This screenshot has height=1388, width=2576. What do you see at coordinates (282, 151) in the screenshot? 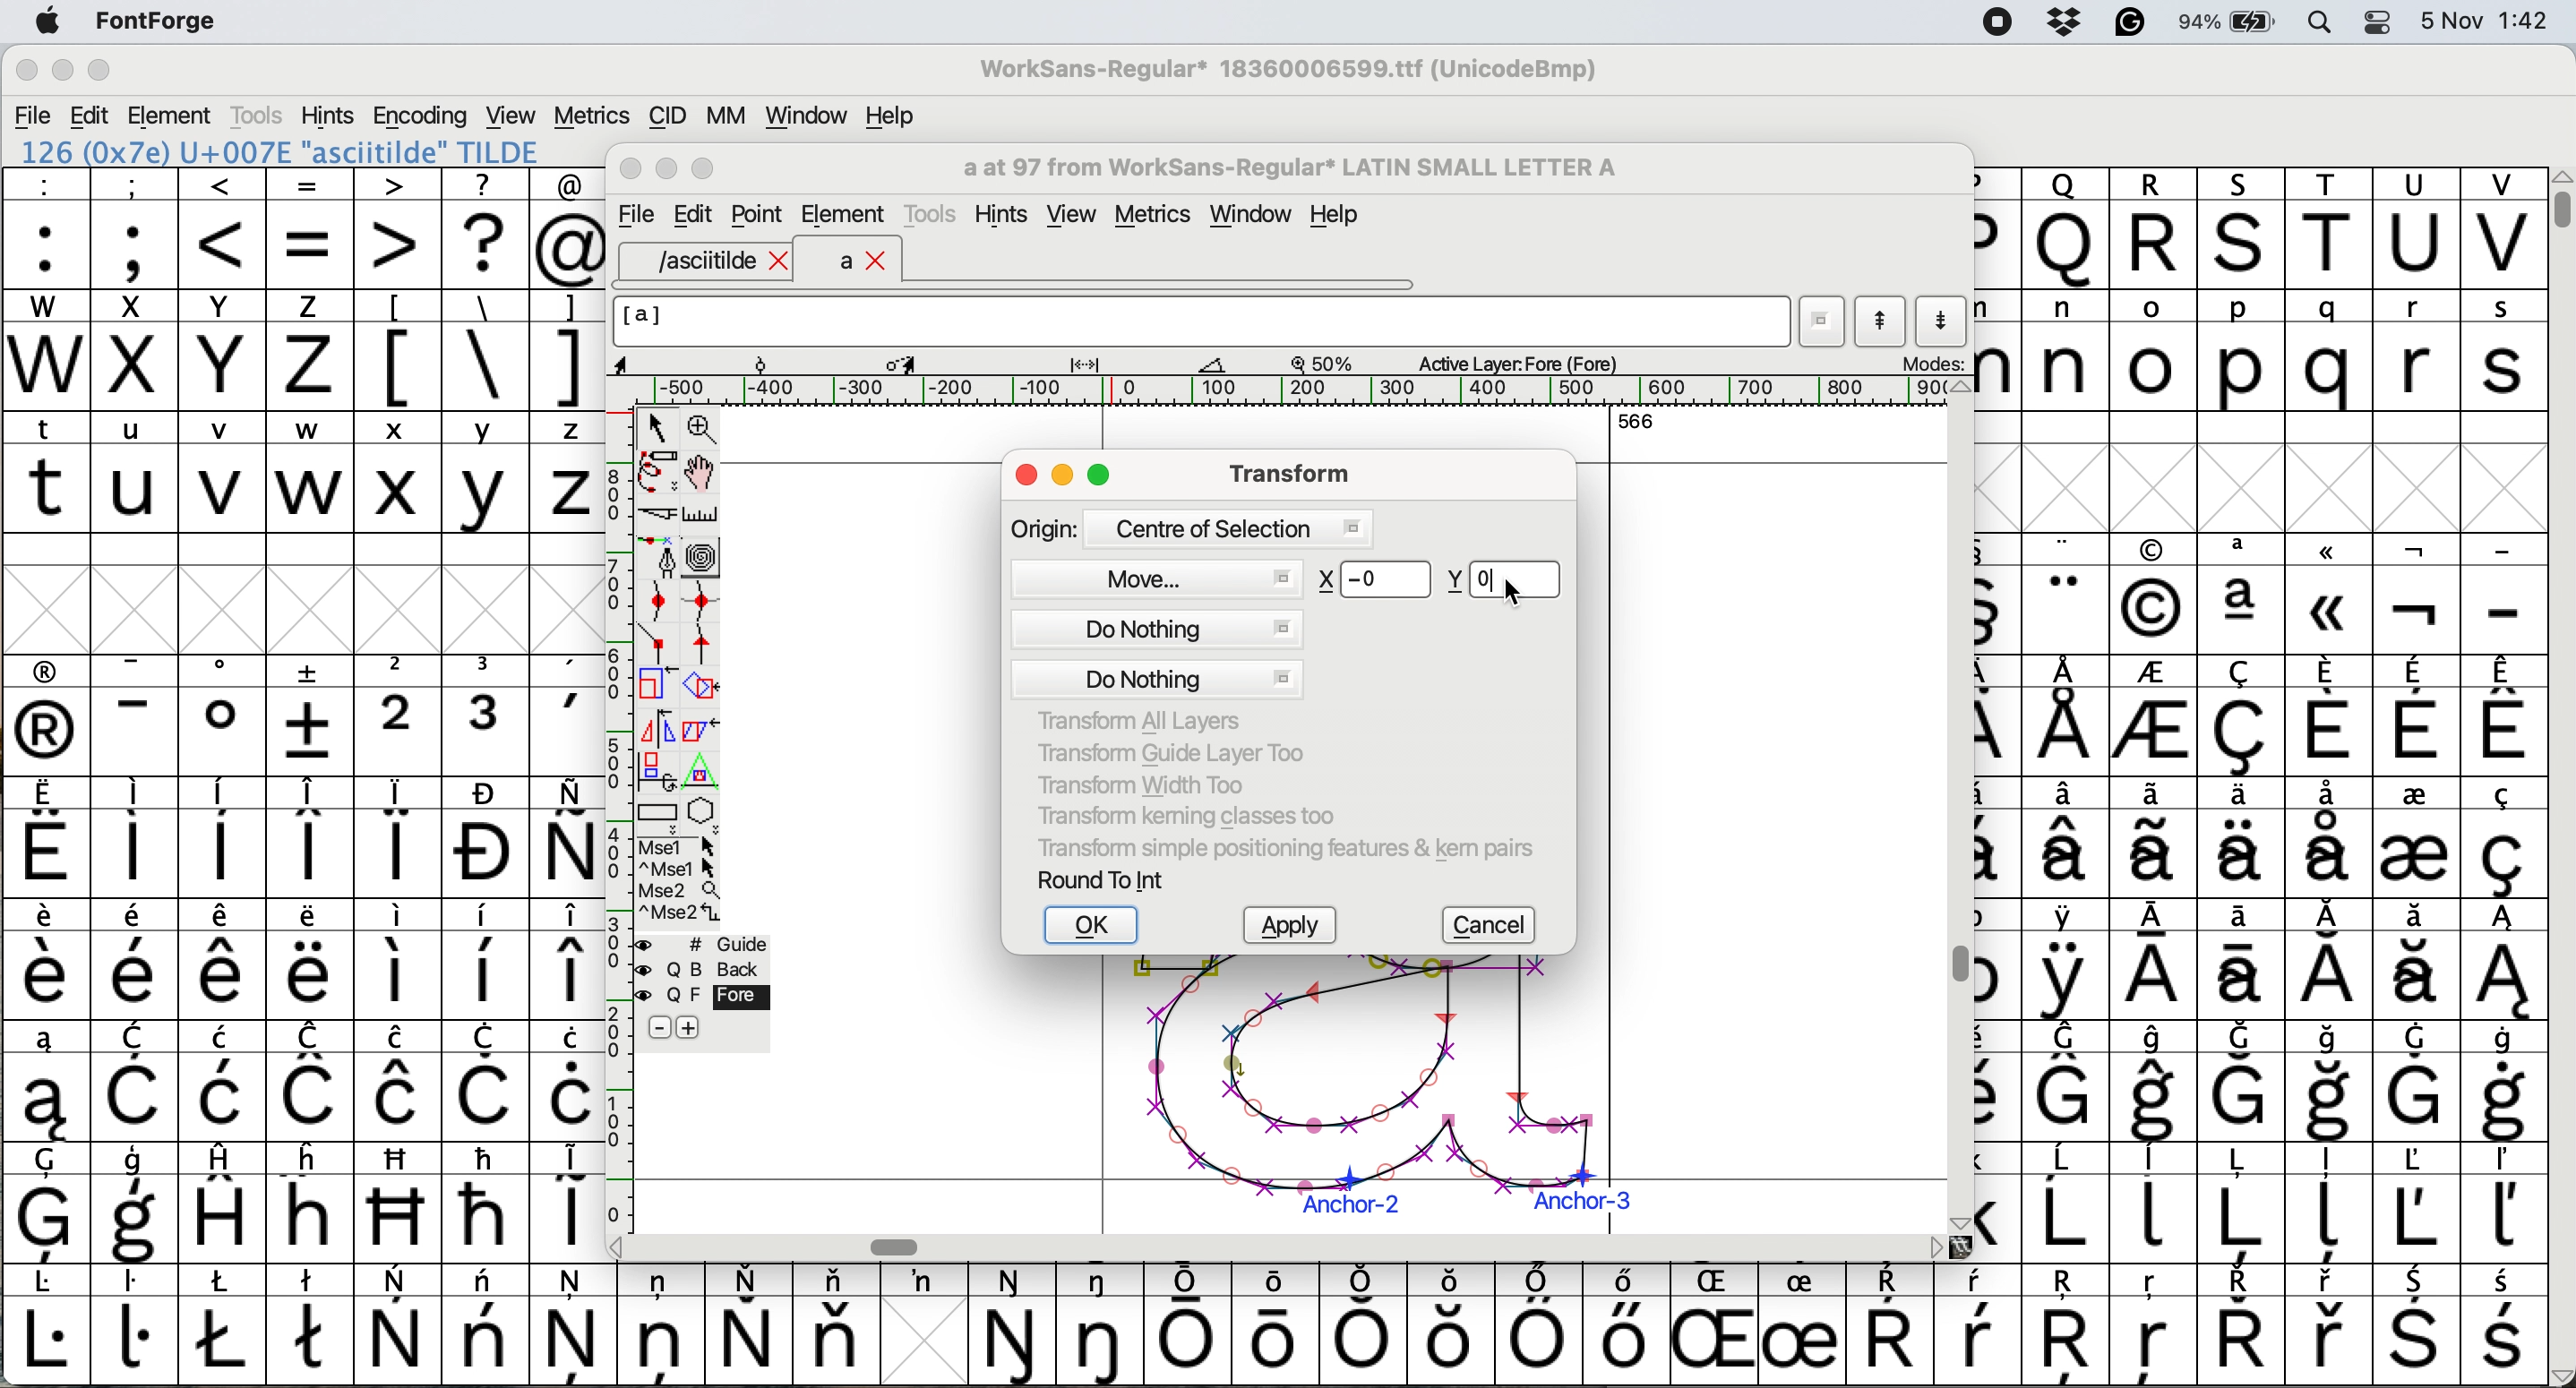
I see `126 (0x7e) U+007E "asciitilde" TILDE` at bounding box center [282, 151].